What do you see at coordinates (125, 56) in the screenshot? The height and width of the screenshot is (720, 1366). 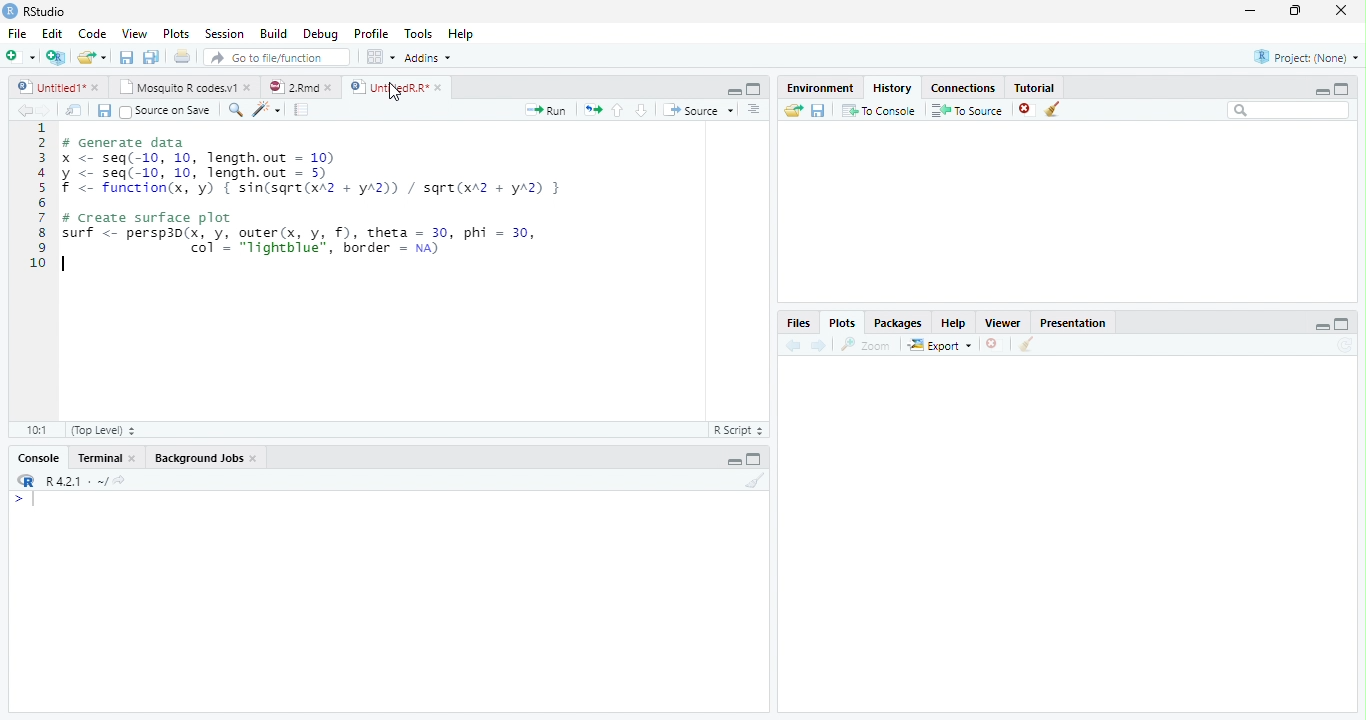 I see `Save current document` at bounding box center [125, 56].